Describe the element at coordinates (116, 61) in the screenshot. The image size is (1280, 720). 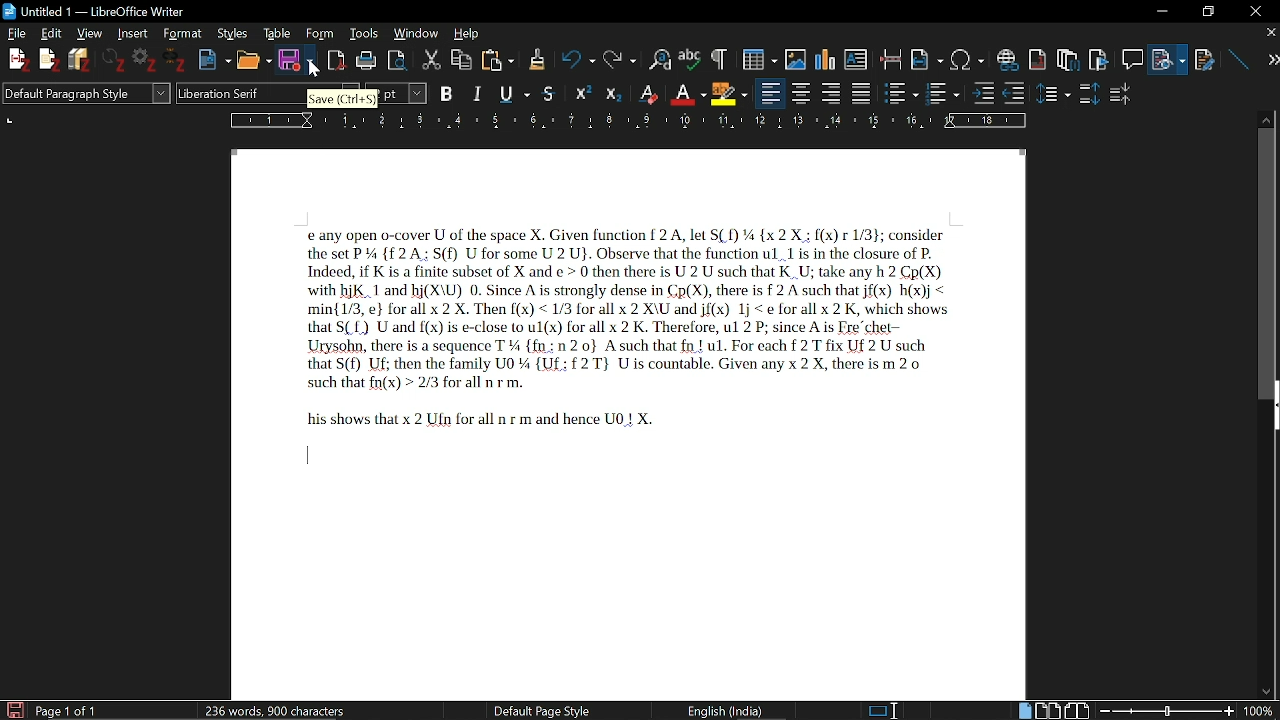
I see `` at that location.